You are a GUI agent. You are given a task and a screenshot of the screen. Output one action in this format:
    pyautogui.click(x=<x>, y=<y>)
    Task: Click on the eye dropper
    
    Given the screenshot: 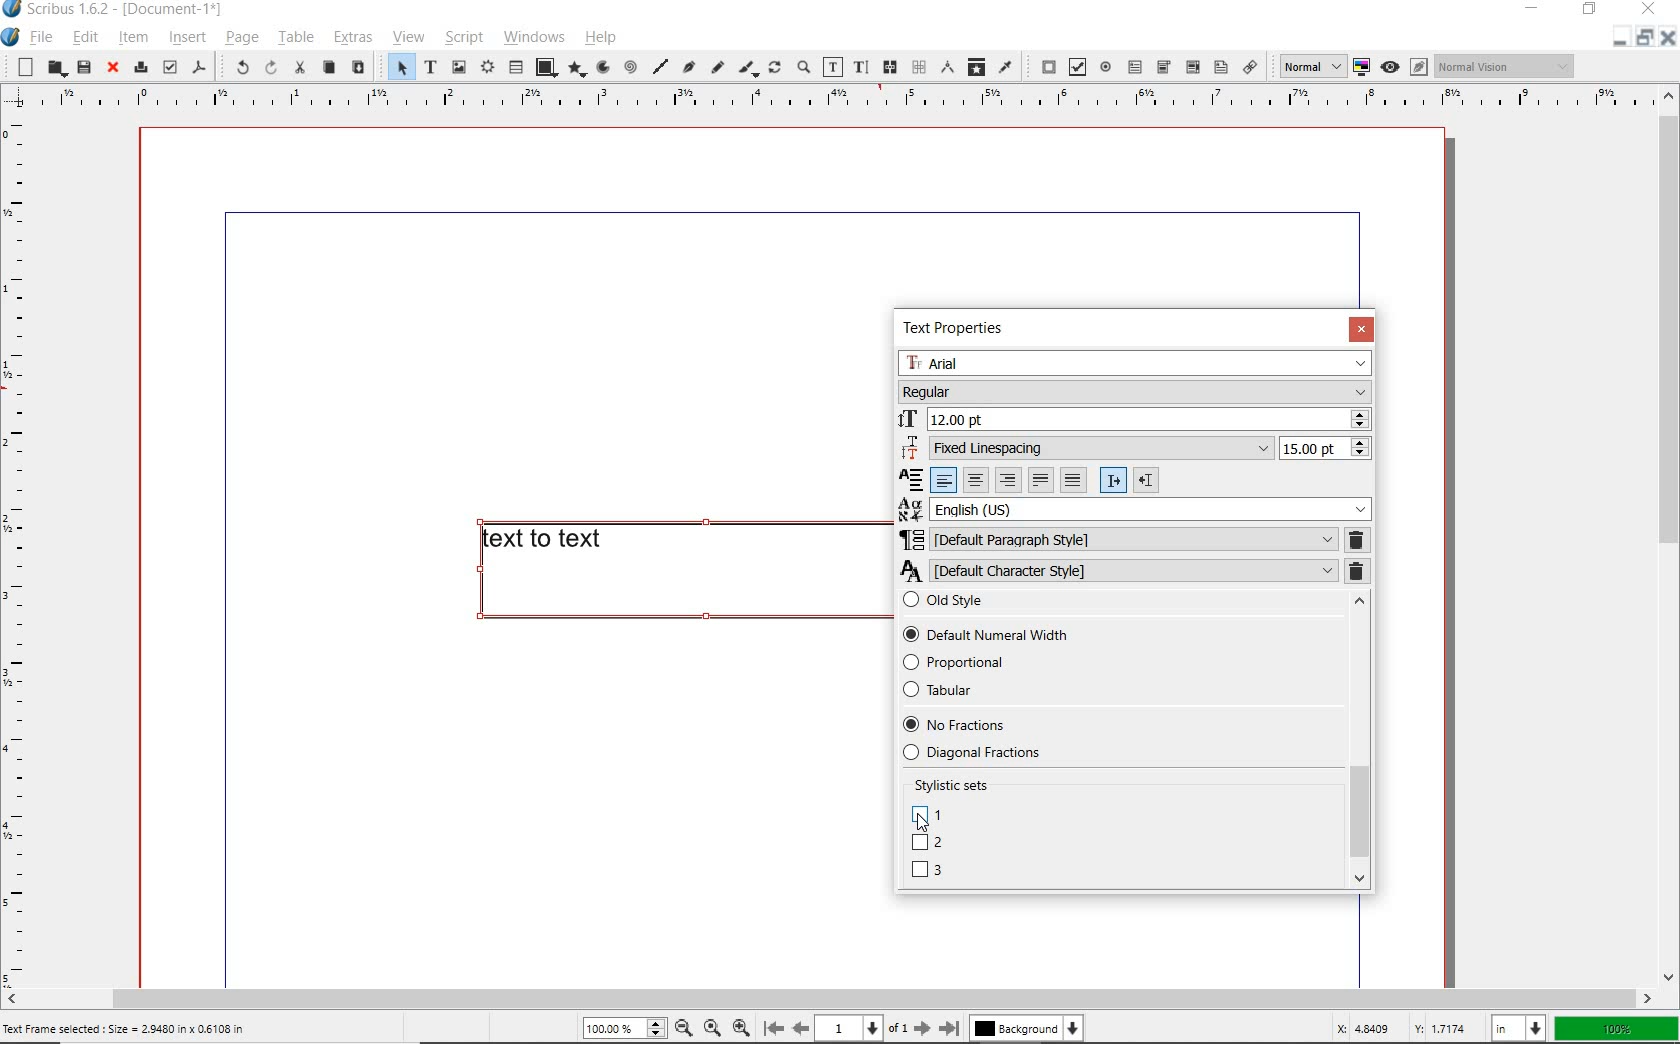 What is the action you would take?
    pyautogui.click(x=1006, y=66)
    